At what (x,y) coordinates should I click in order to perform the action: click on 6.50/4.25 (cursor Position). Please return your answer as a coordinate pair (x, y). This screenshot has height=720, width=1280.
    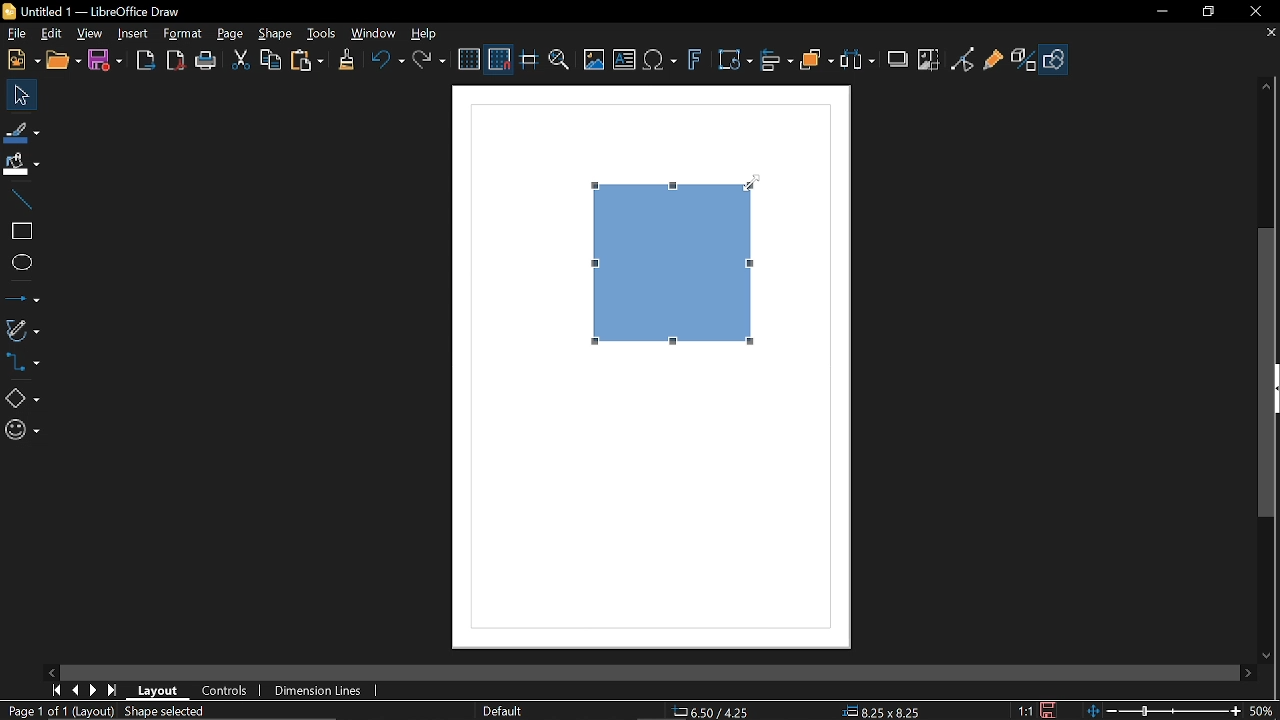
    Looking at the image, I should click on (714, 712).